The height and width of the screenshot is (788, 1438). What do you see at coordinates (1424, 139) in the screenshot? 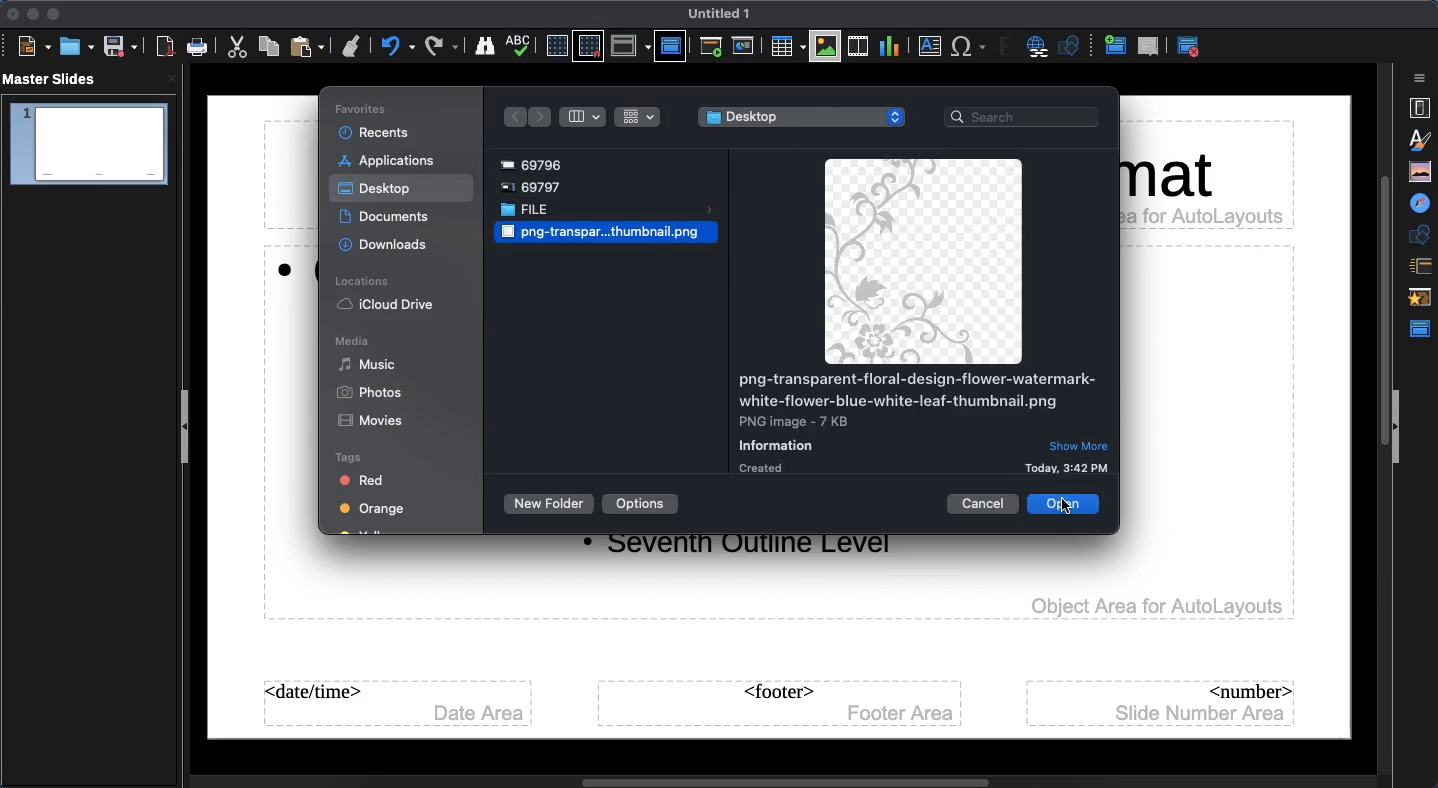
I see `Styles` at bounding box center [1424, 139].